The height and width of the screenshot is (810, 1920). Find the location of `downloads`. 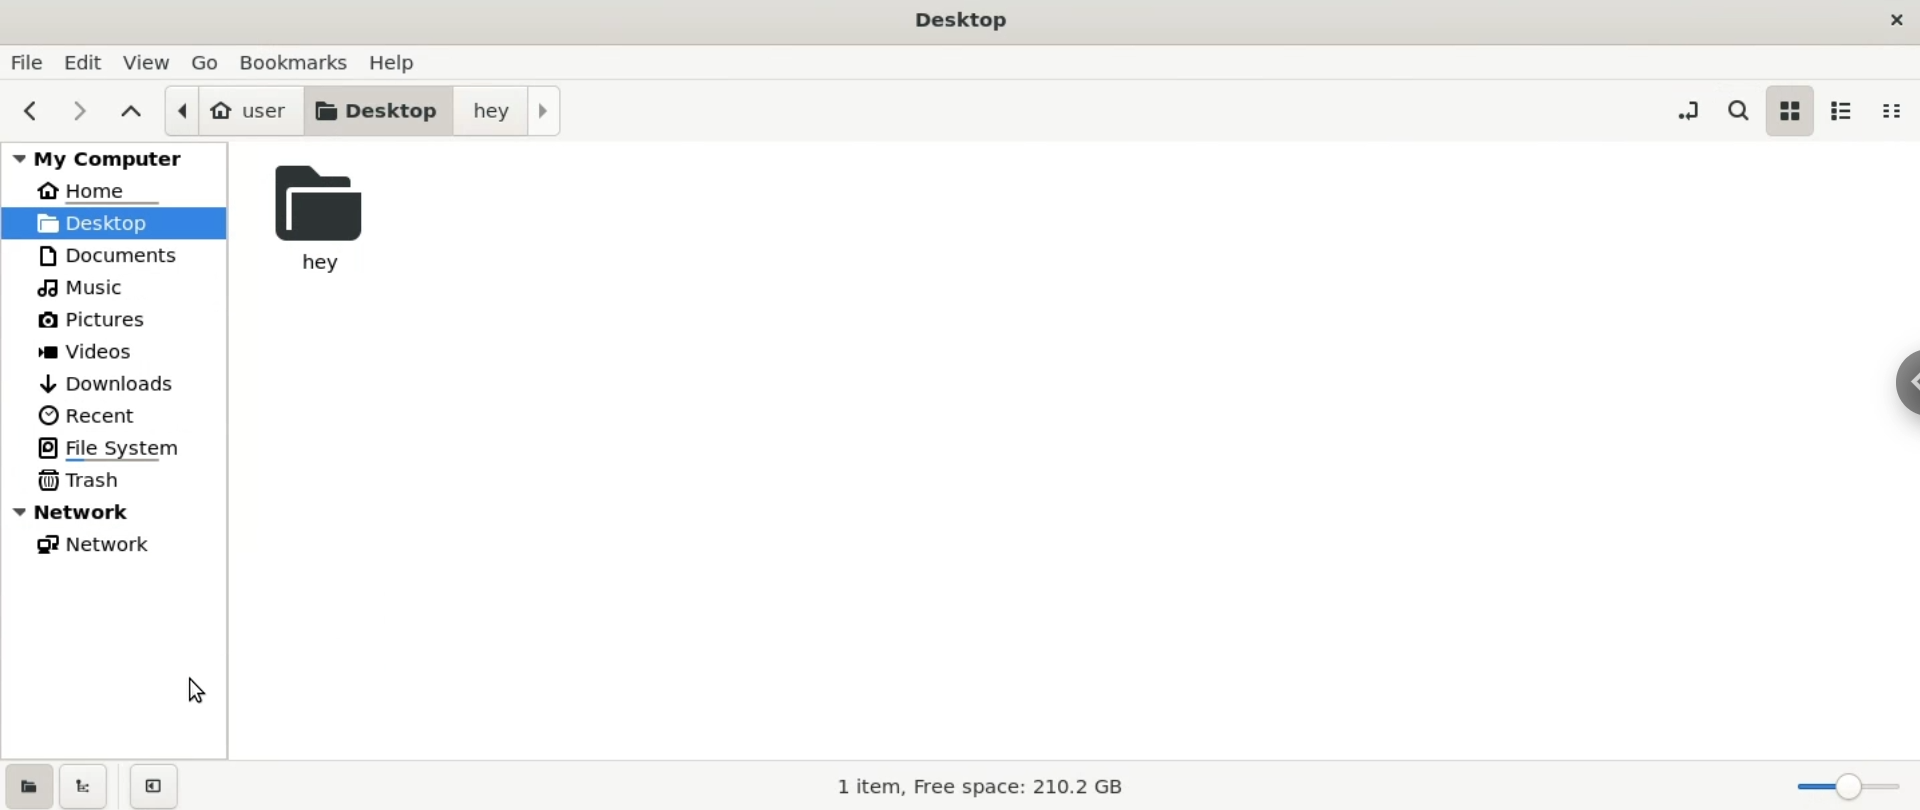

downloads is located at coordinates (110, 381).